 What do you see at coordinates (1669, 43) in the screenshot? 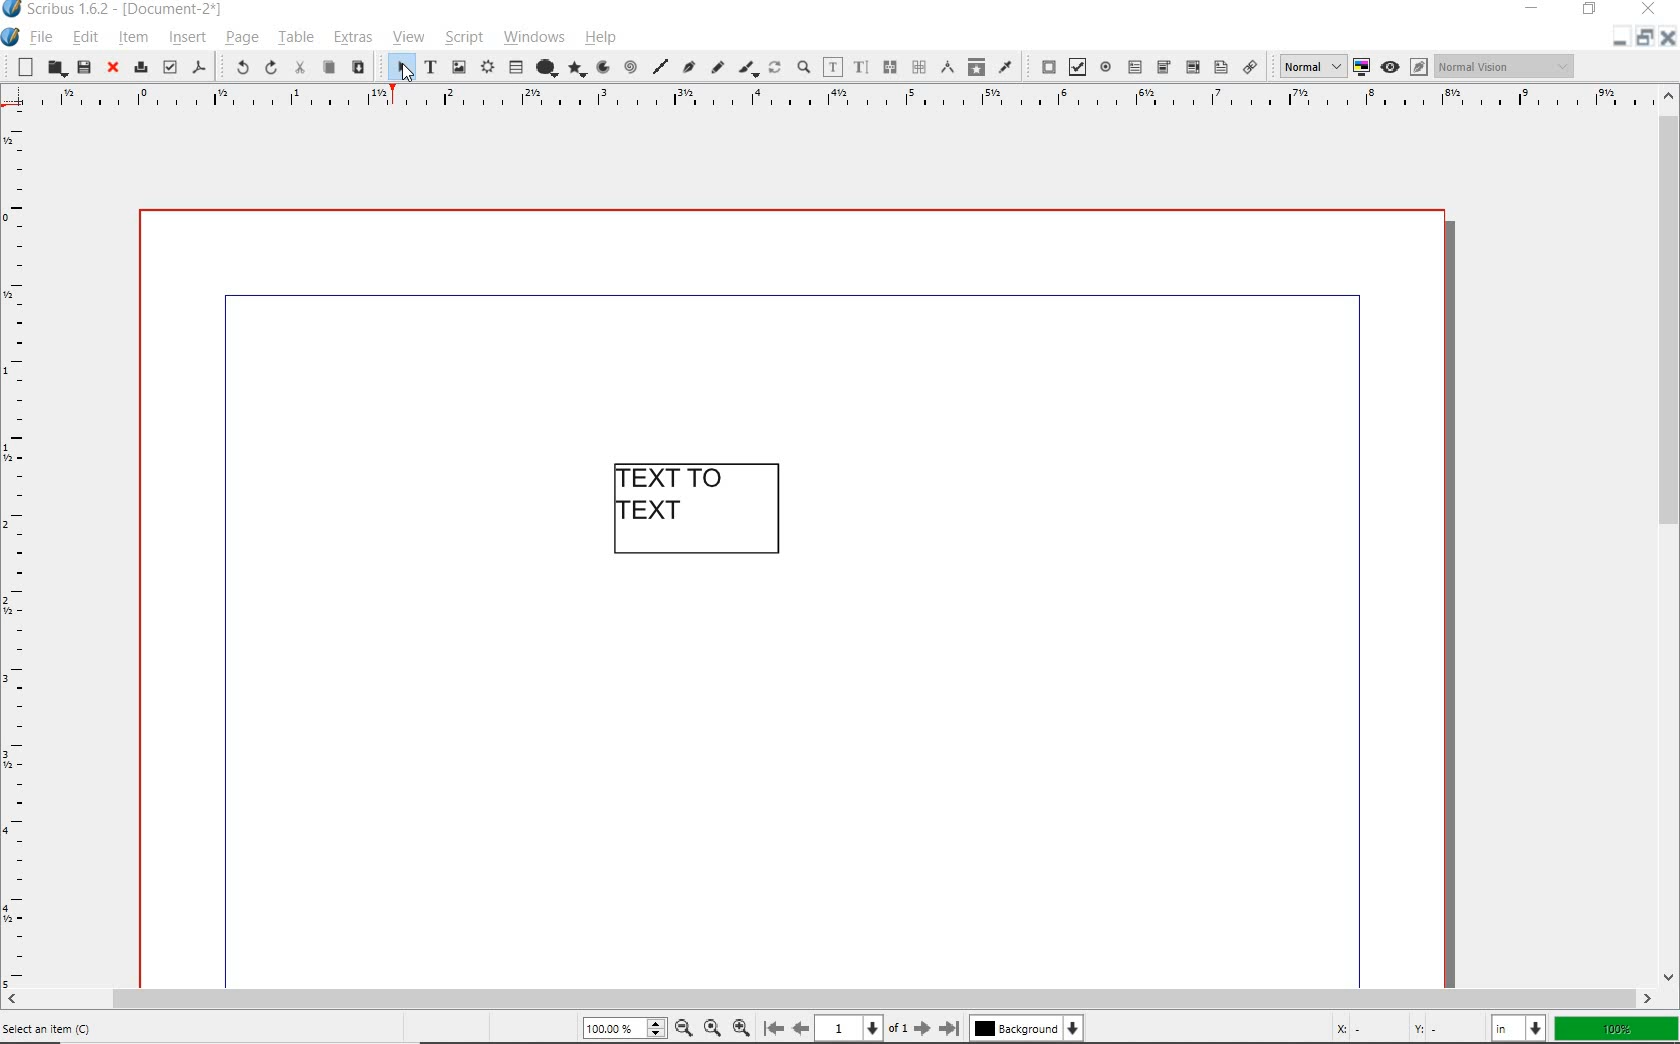
I see `close` at bounding box center [1669, 43].